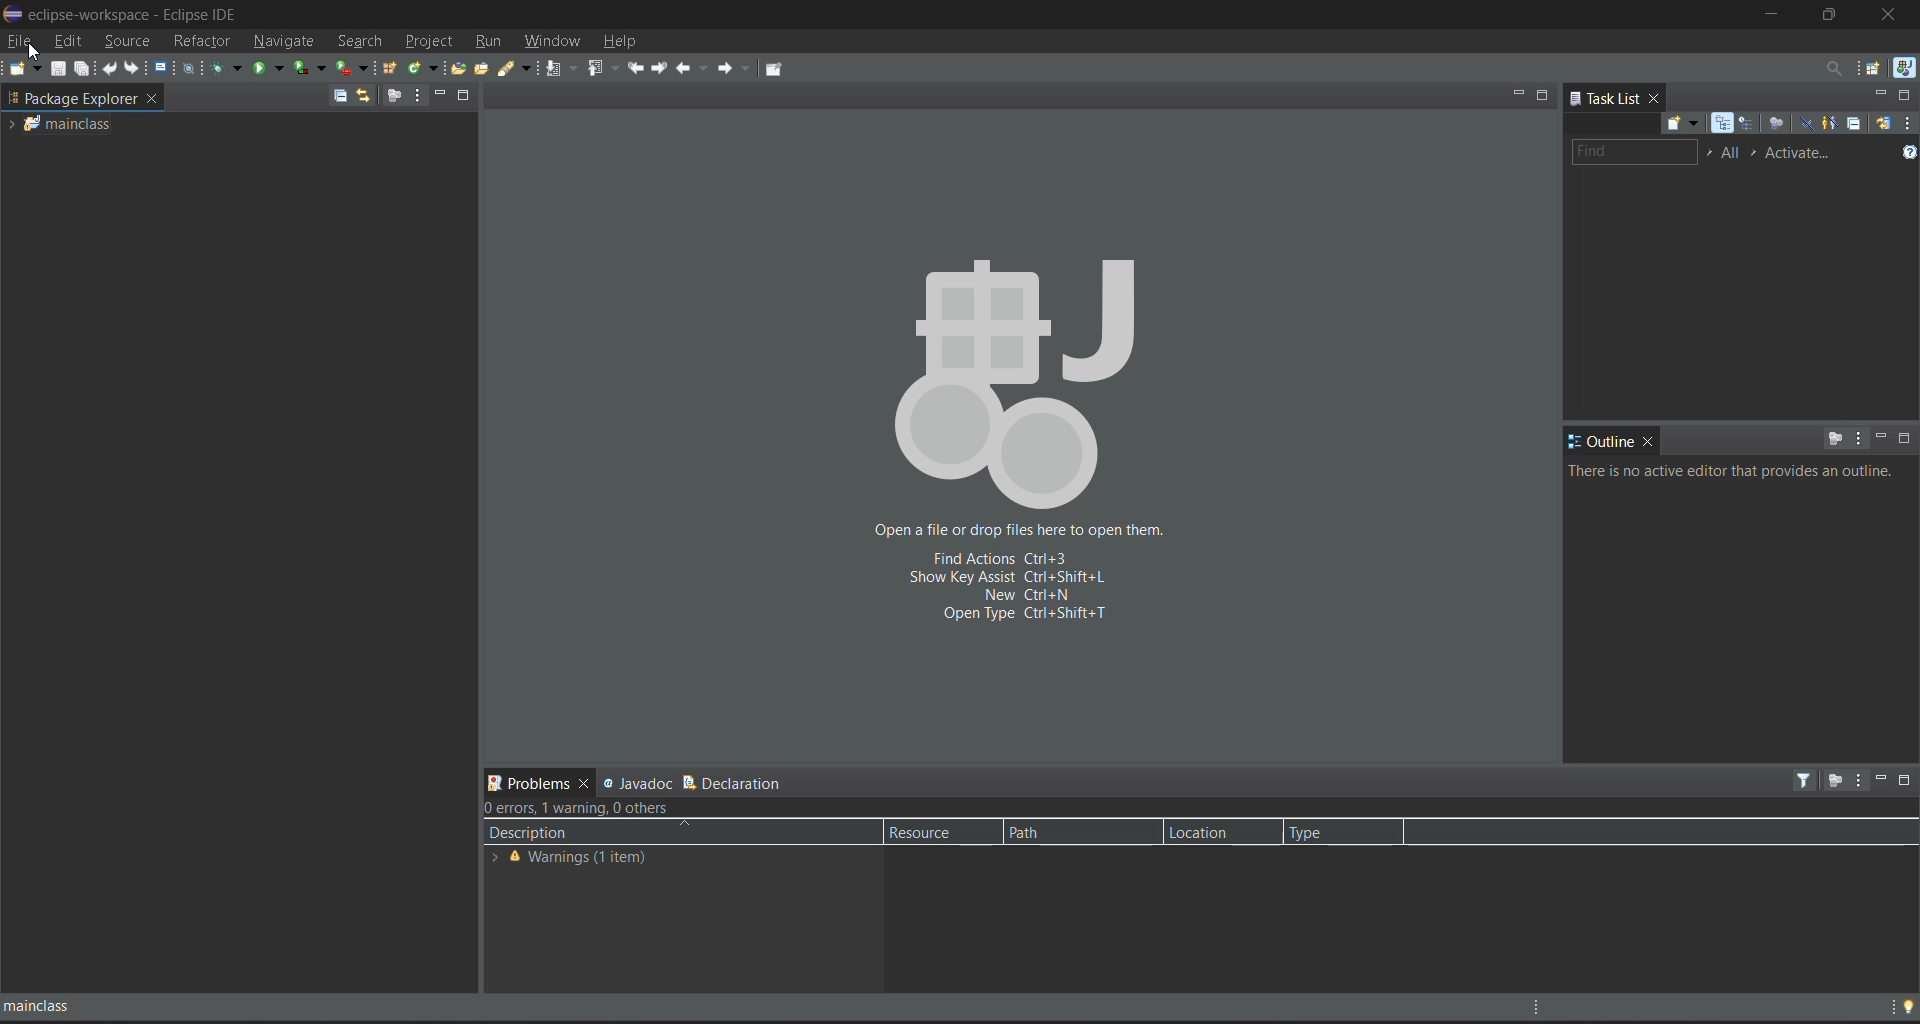  I want to click on show only my tasks, so click(1833, 123).